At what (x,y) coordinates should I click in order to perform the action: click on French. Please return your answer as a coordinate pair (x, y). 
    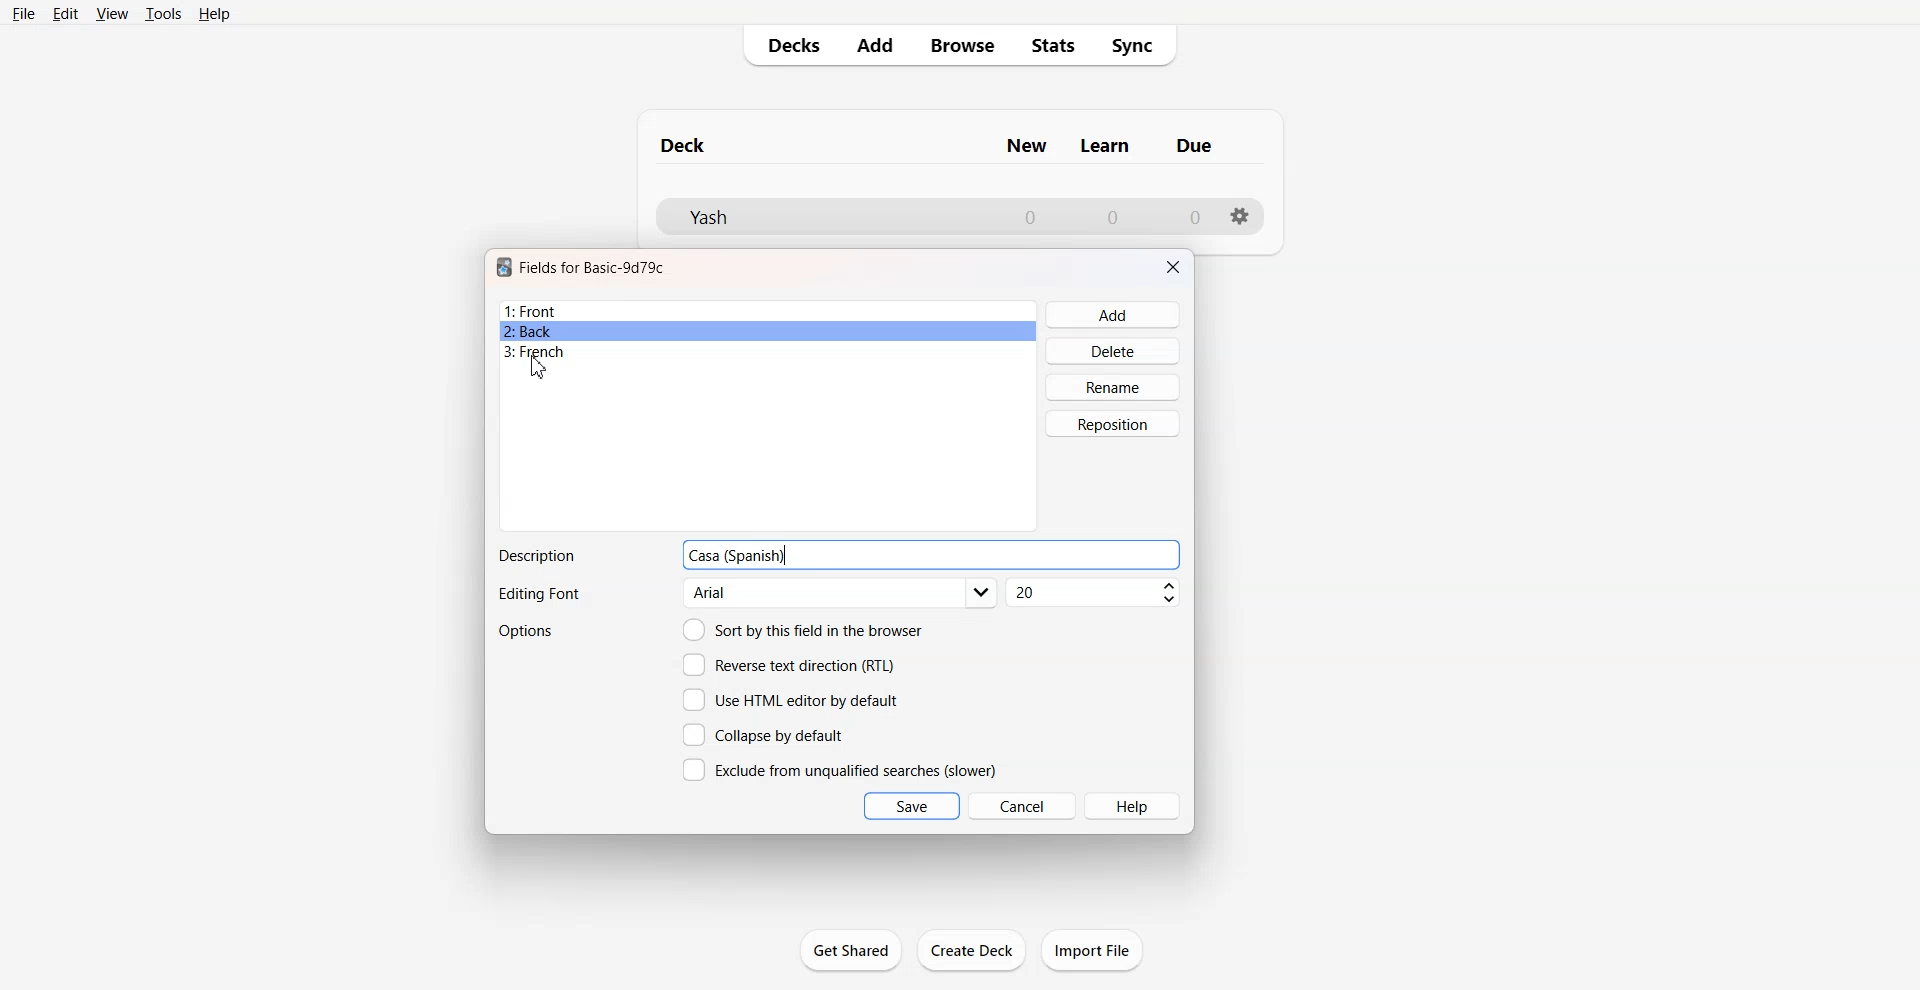
    Looking at the image, I should click on (768, 352).